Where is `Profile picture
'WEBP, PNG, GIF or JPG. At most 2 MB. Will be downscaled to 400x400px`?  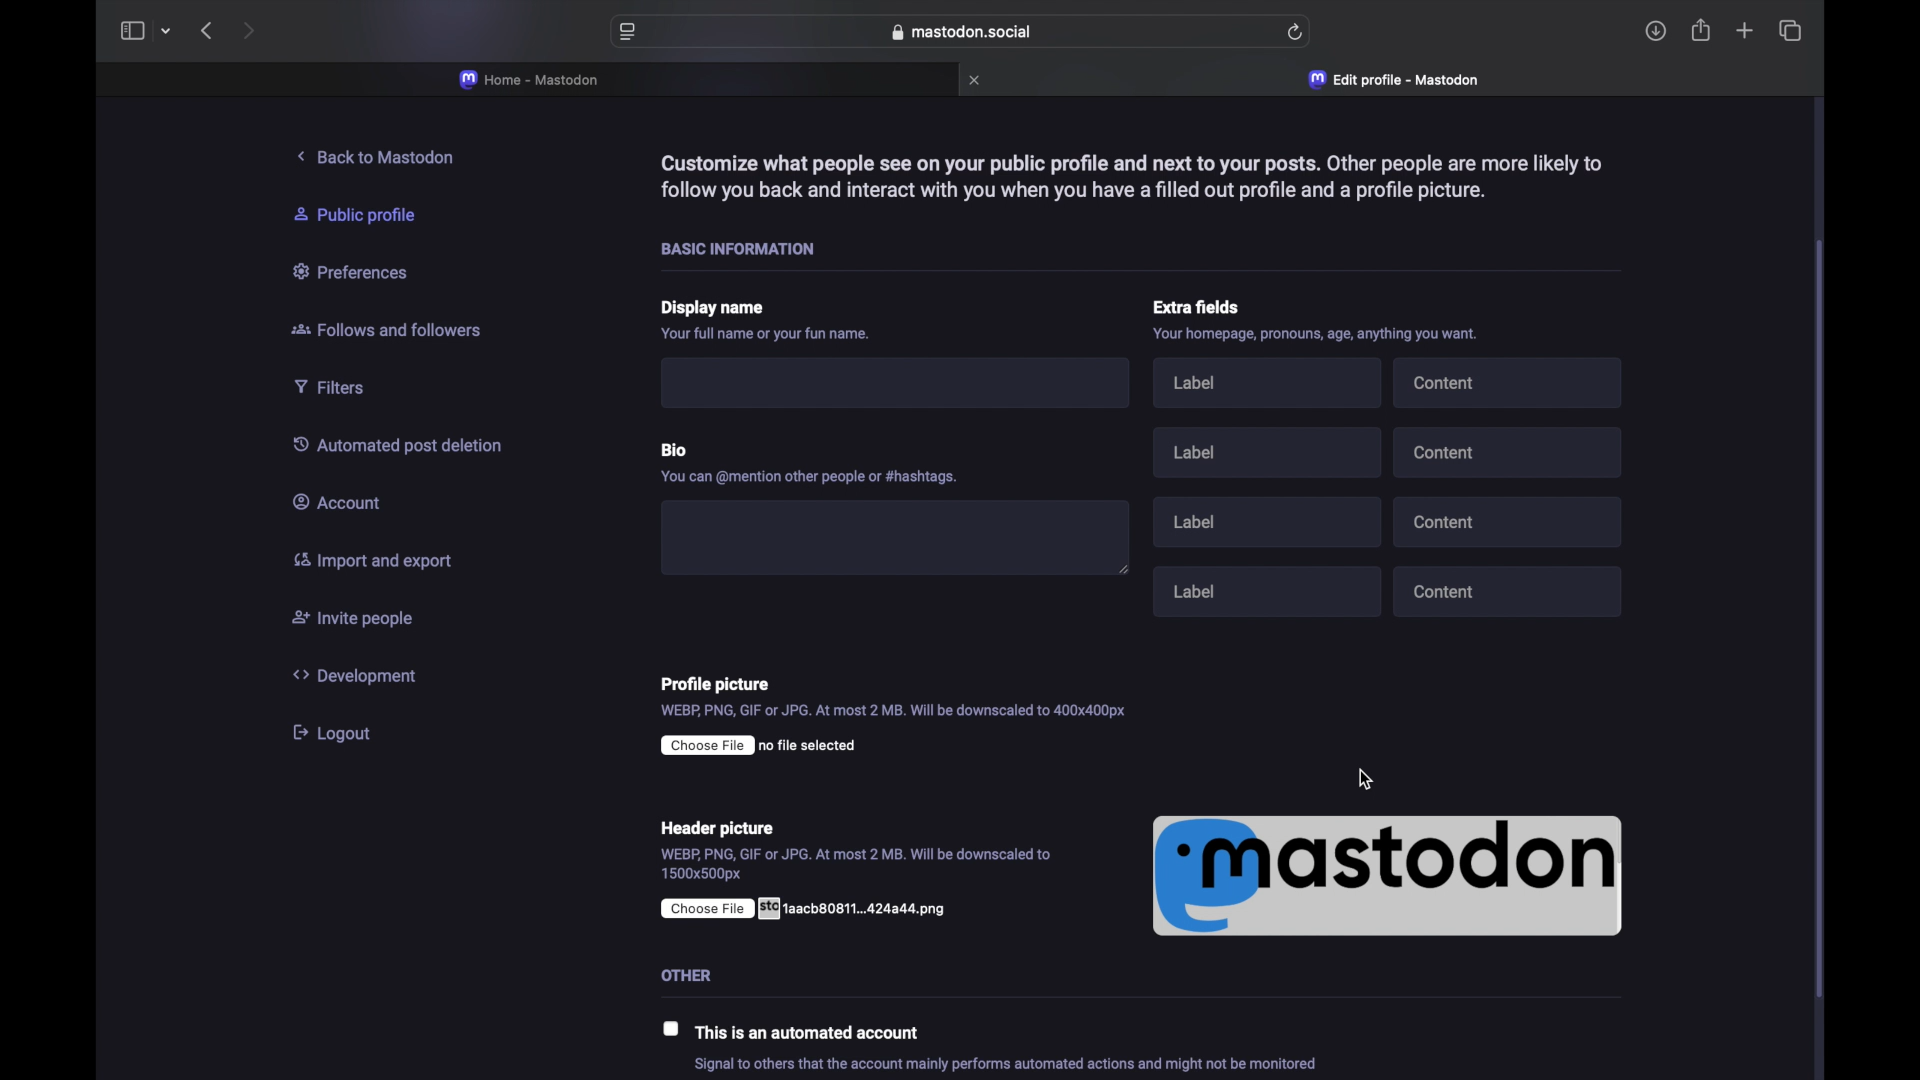
Profile picture
'WEBP, PNG, GIF or JPG. At most 2 MB. Will be downscaled to 400x400px is located at coordinates (930, 695).